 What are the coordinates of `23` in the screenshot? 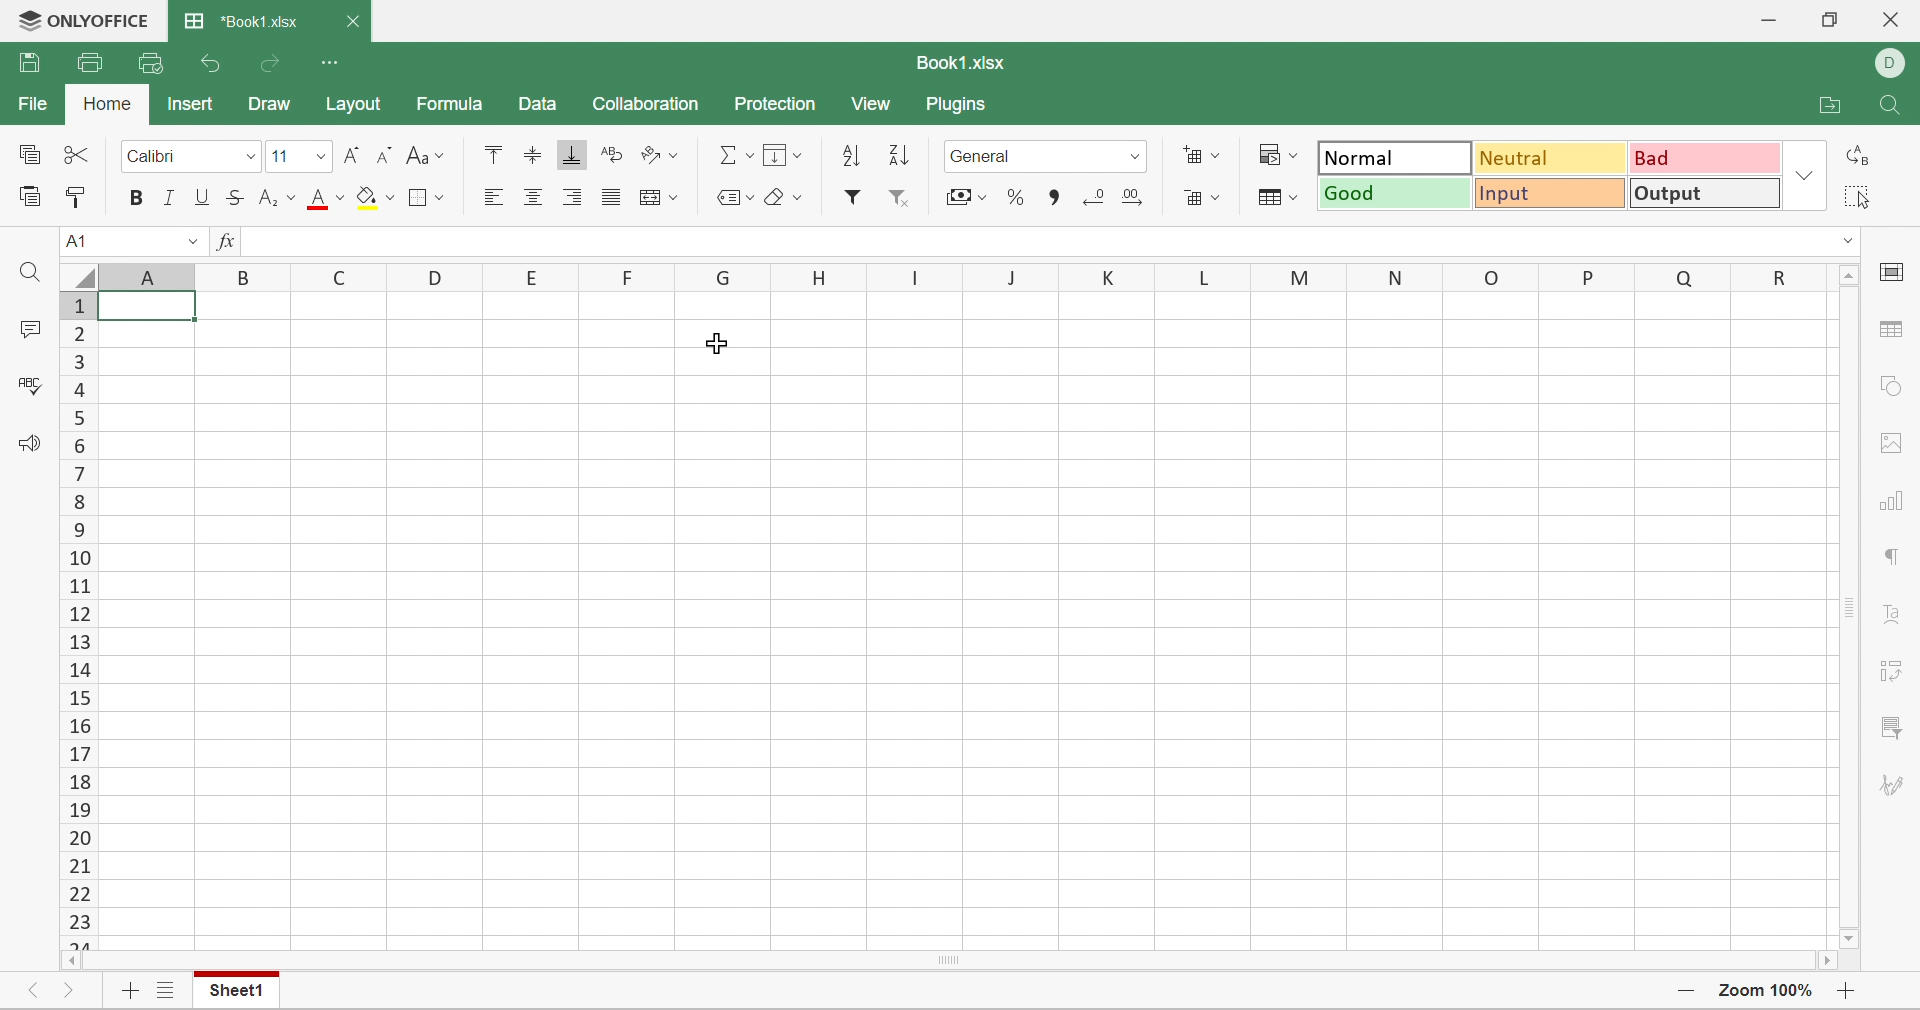 It's located at (86, 925).